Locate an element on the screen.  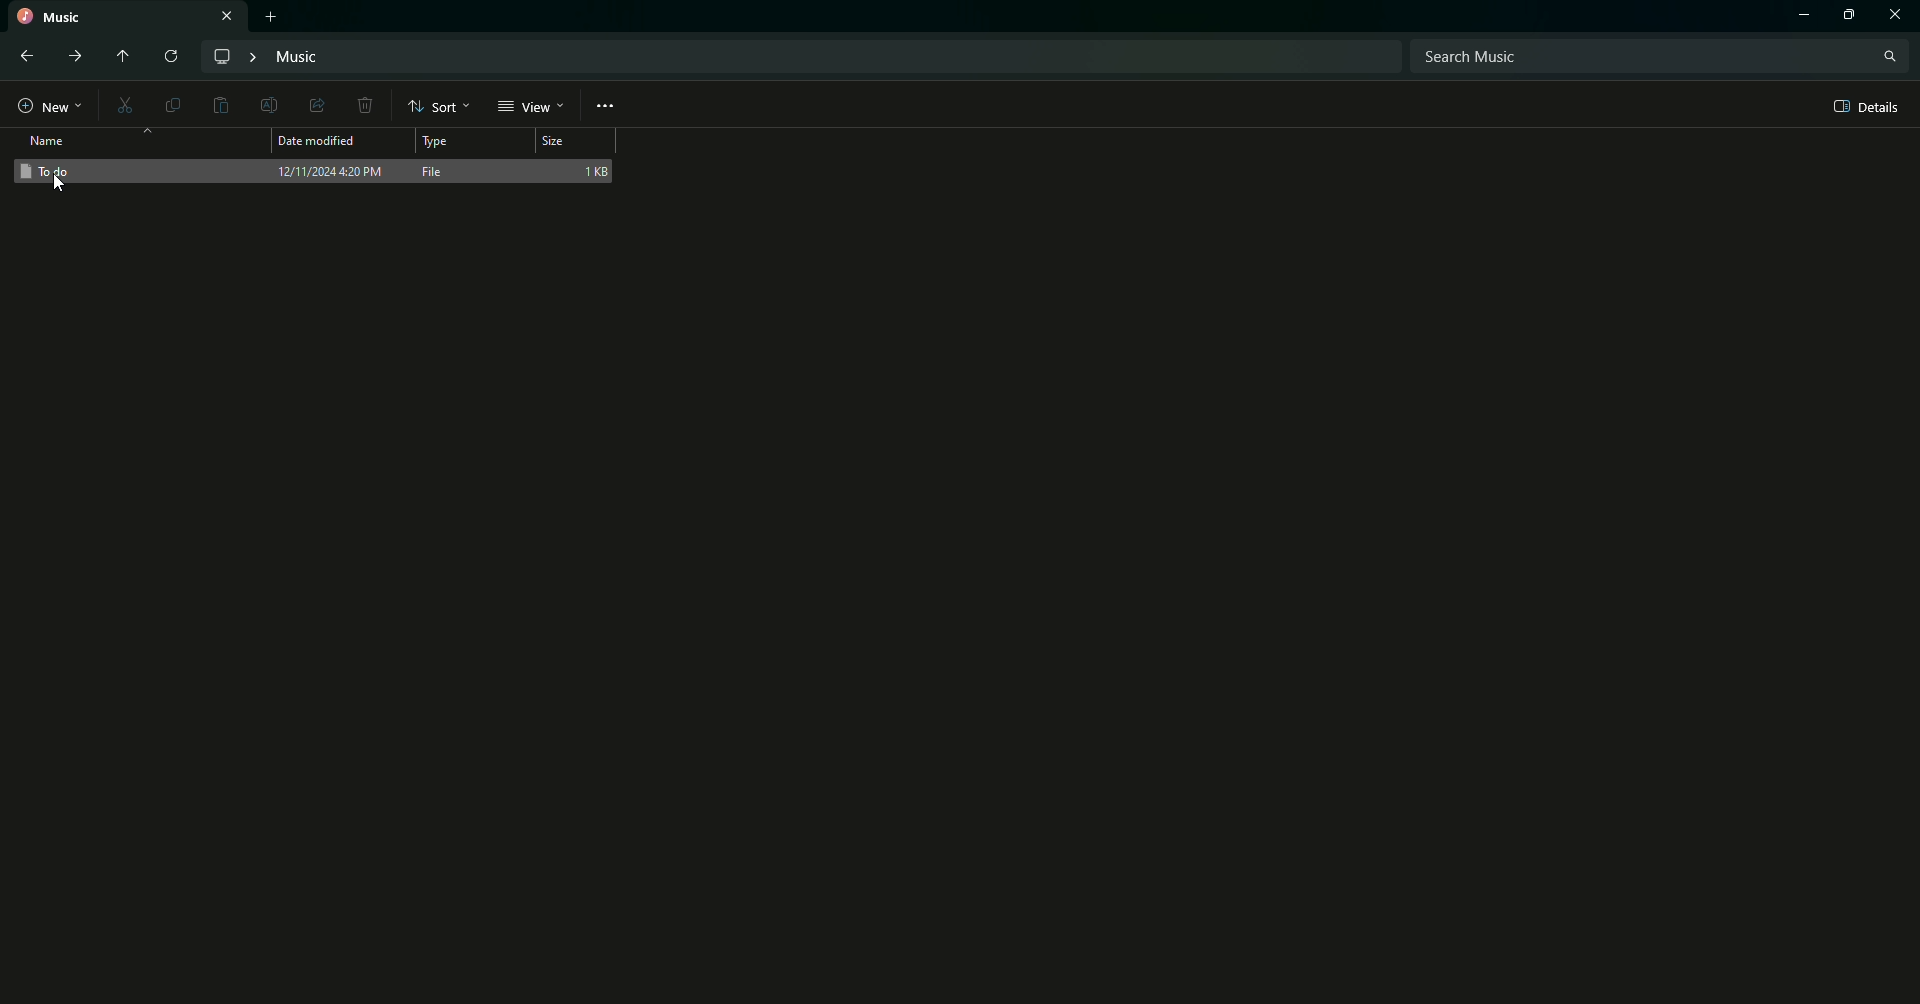
Edit is located at coordinates (269, 104).